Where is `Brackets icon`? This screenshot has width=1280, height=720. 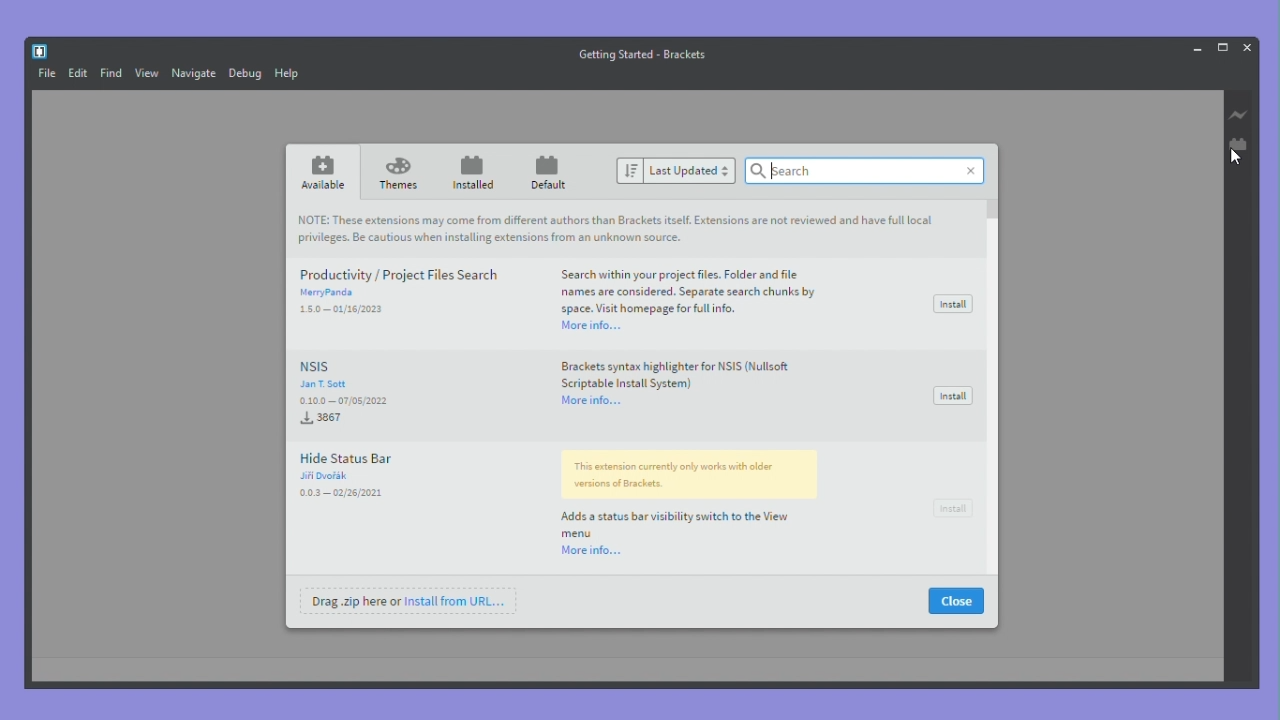 Brackets icon is located at coordinates (41, 52).